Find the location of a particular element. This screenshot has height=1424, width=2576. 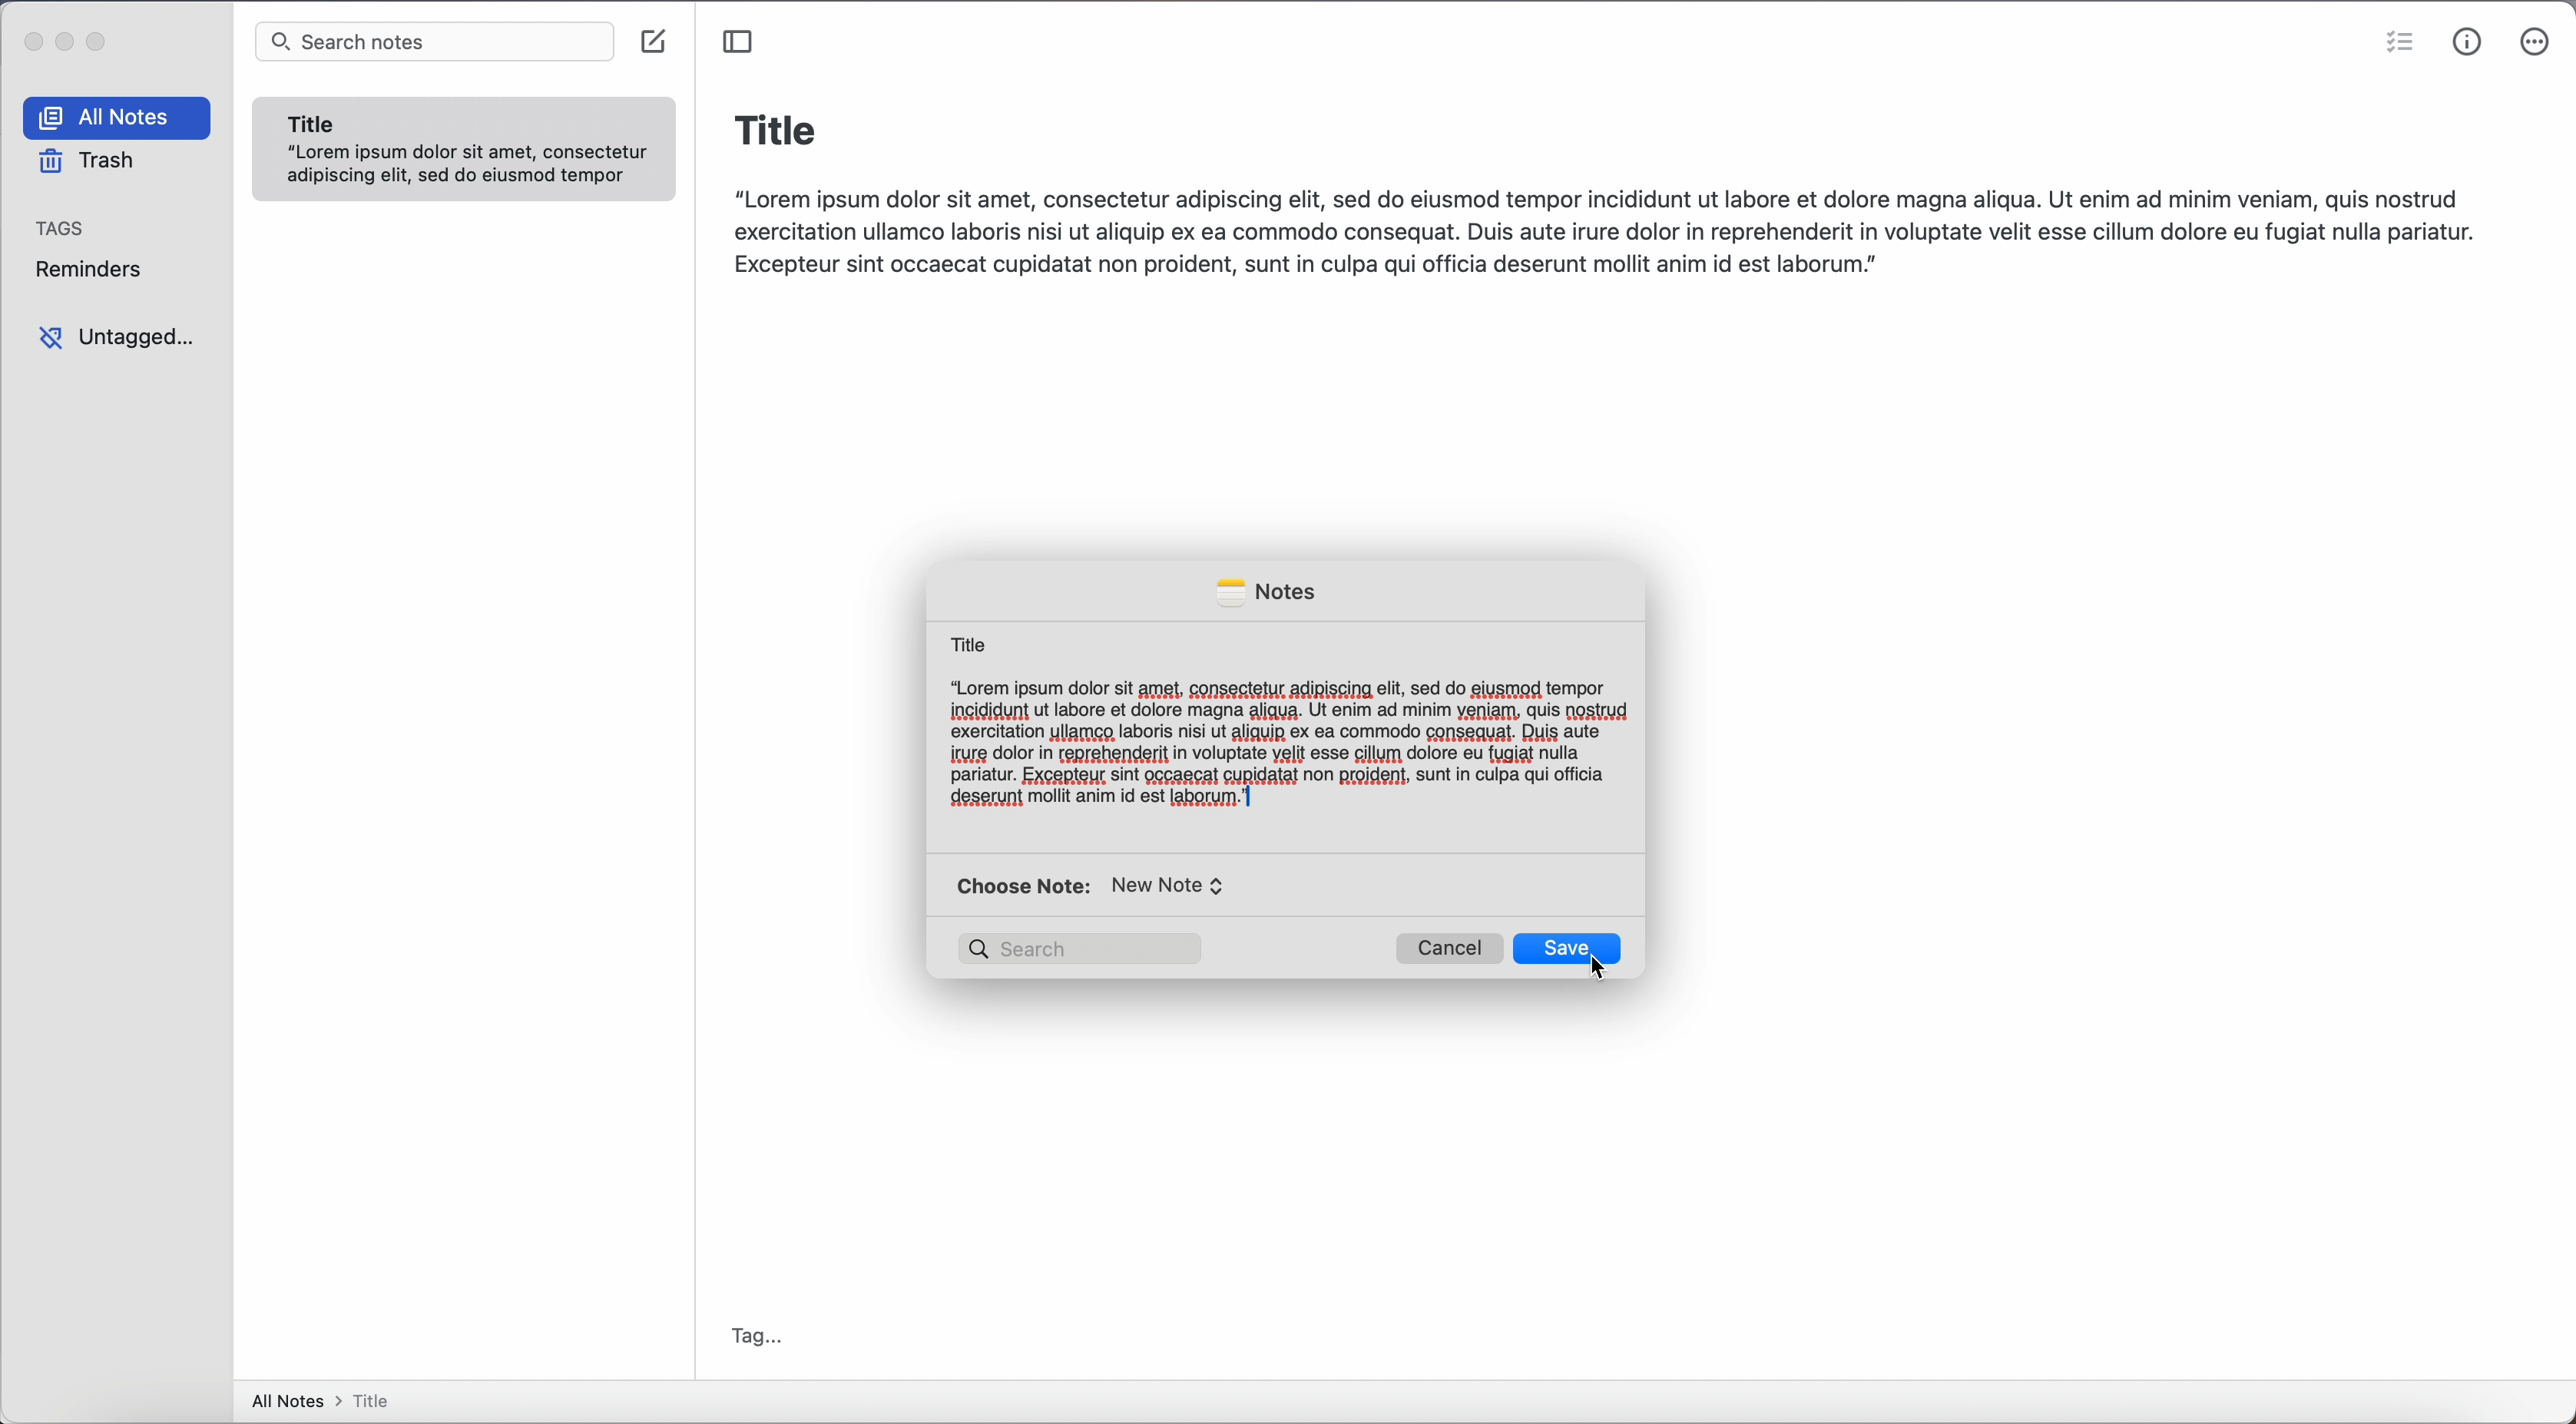

search bar is located at coordinates (435, 43).